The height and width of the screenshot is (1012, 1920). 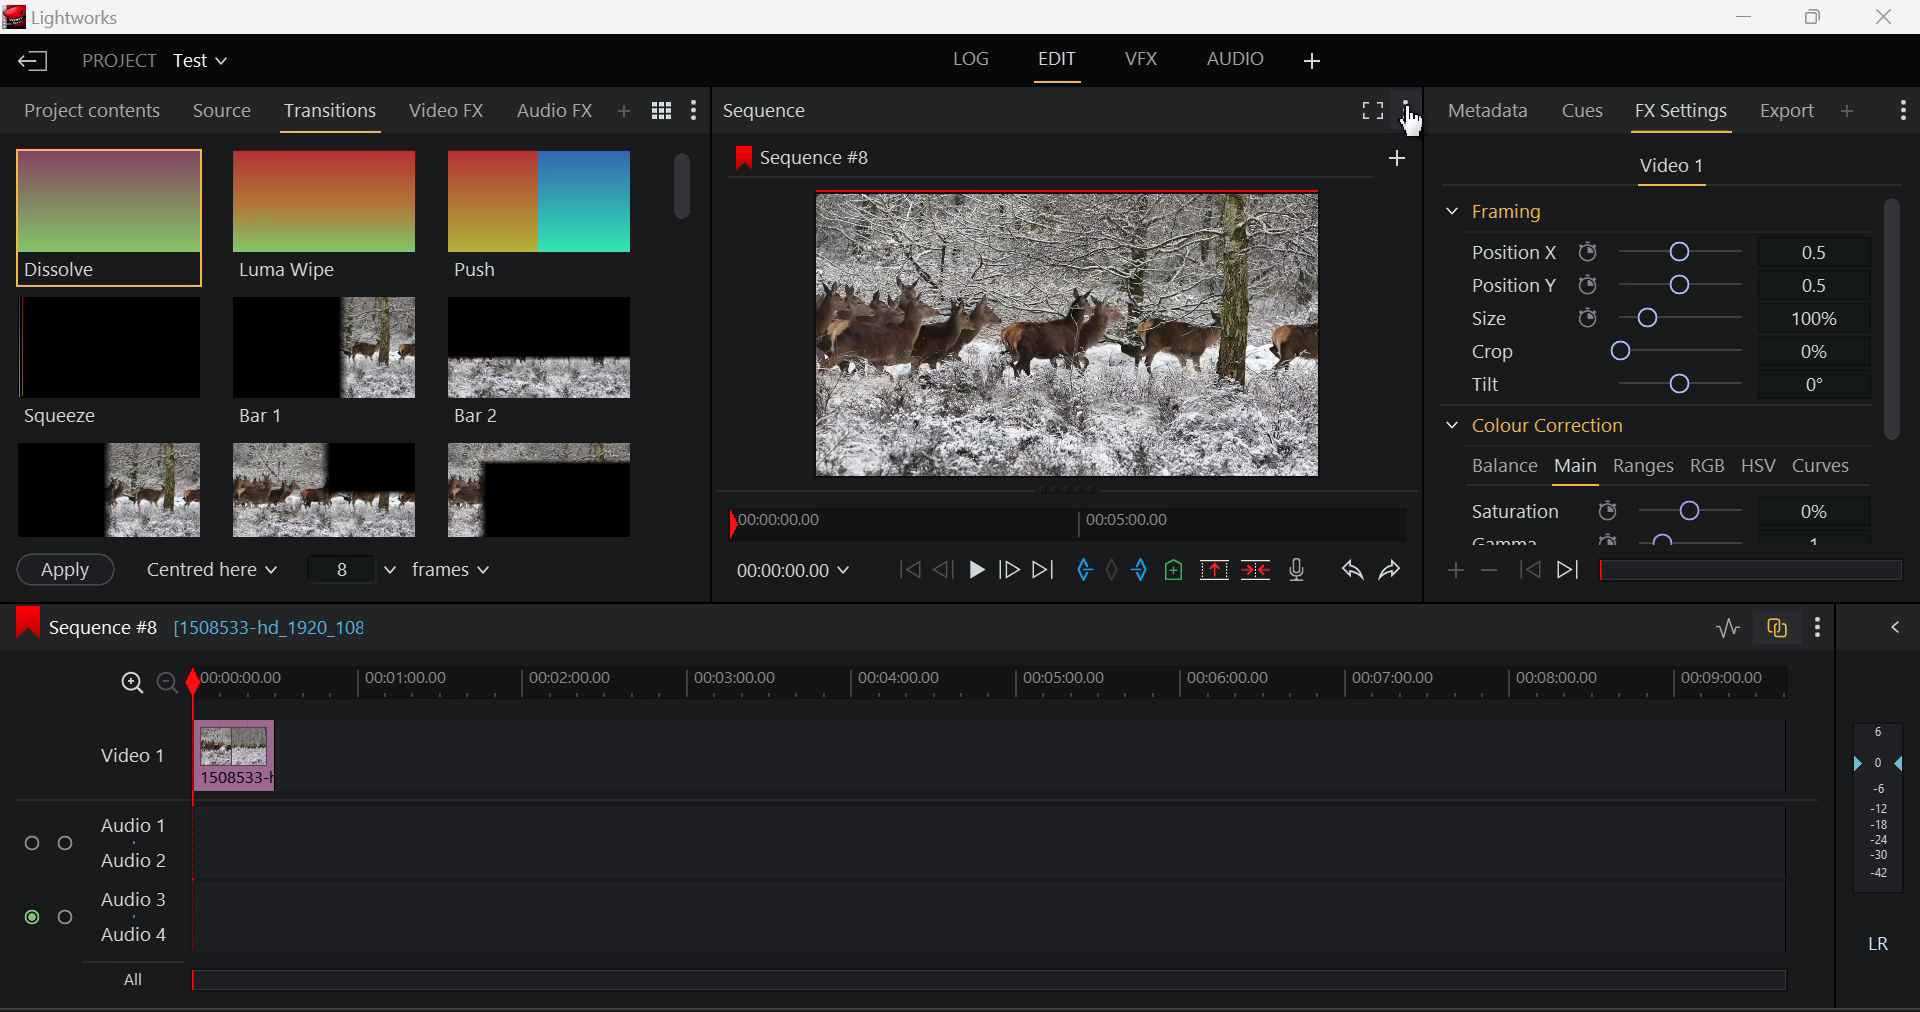 I want to click on AUDIO Layout, so click(x=1236, y=60).